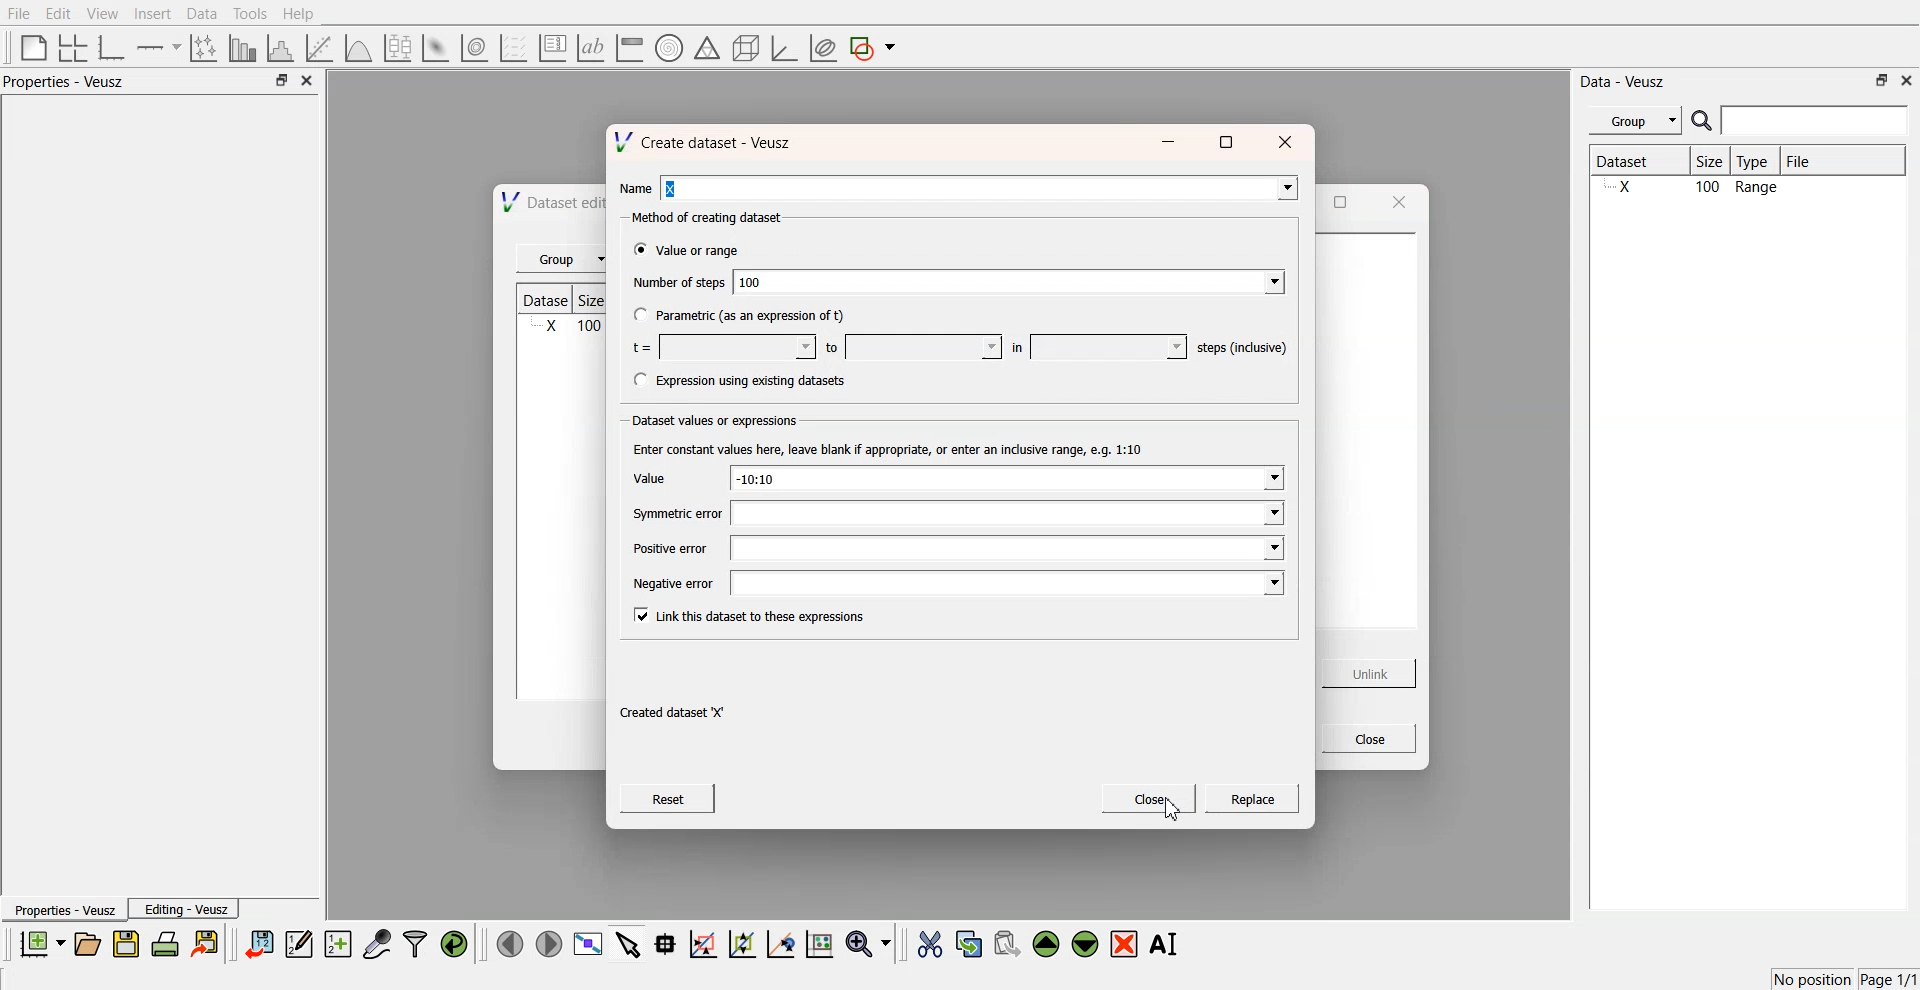 This screenshot has width=1920, height=990. I want to click on minimise or maximise, so click(281, 81).